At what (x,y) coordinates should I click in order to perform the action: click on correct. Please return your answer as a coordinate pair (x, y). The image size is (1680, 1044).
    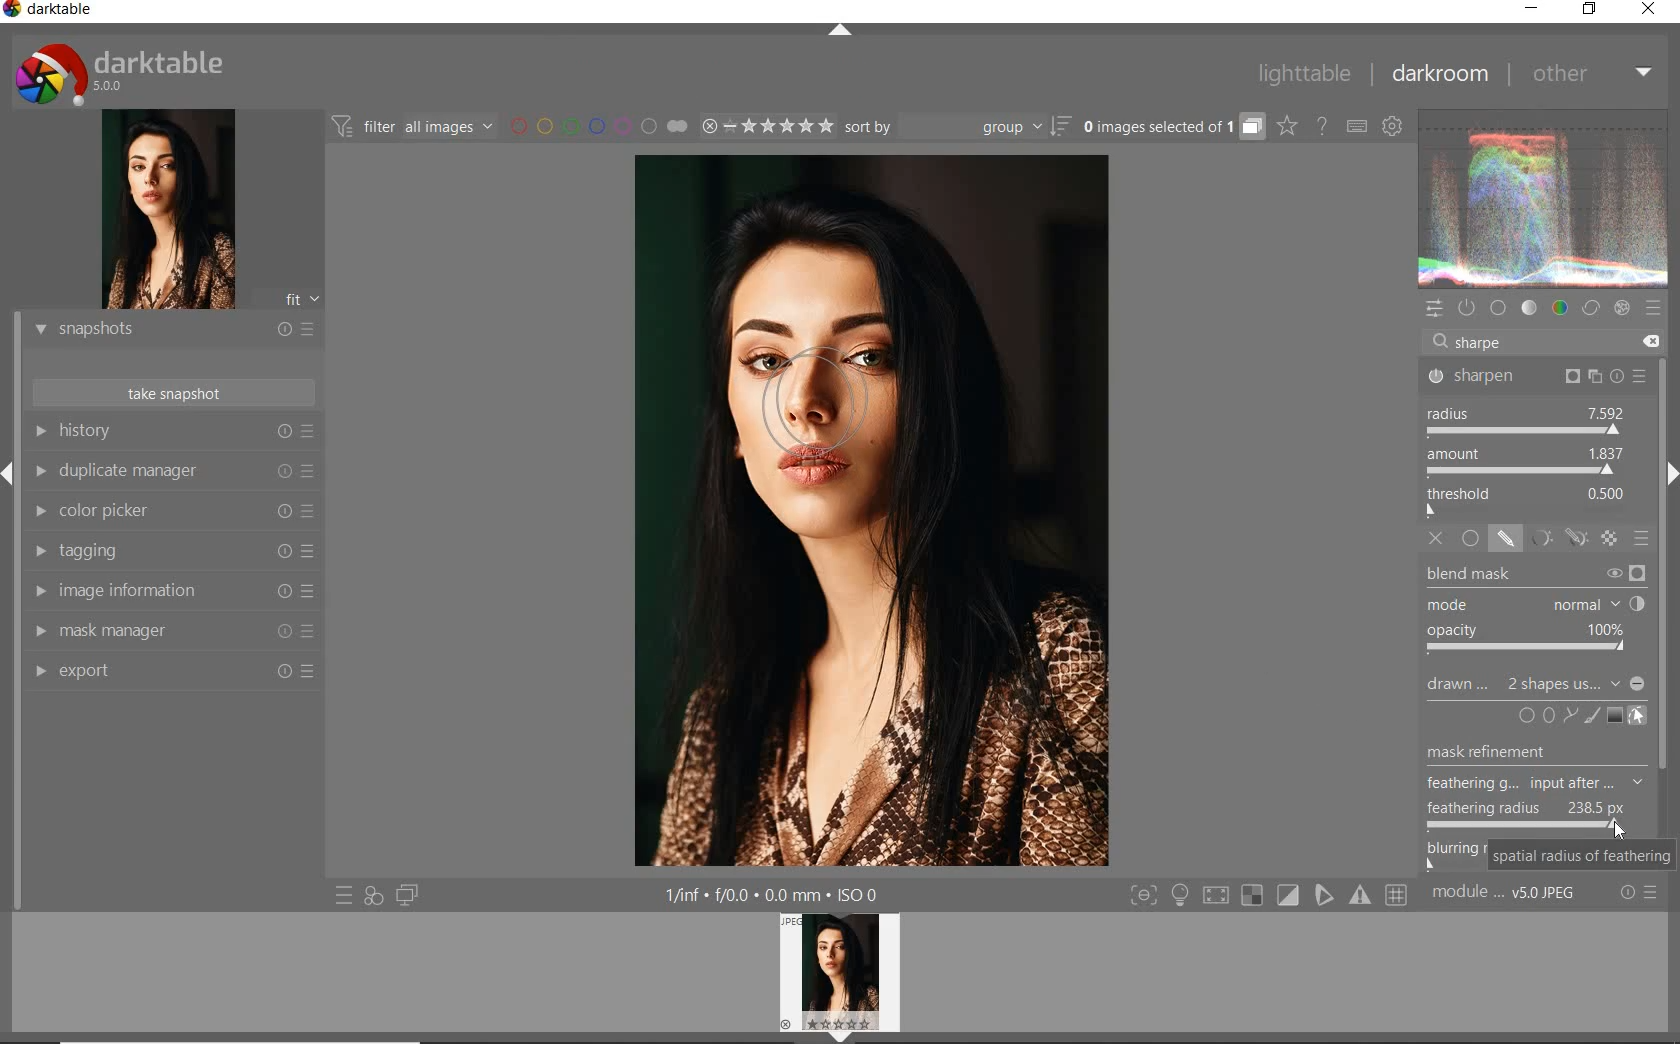
    Looking at the image, I should click on (1591, 309).